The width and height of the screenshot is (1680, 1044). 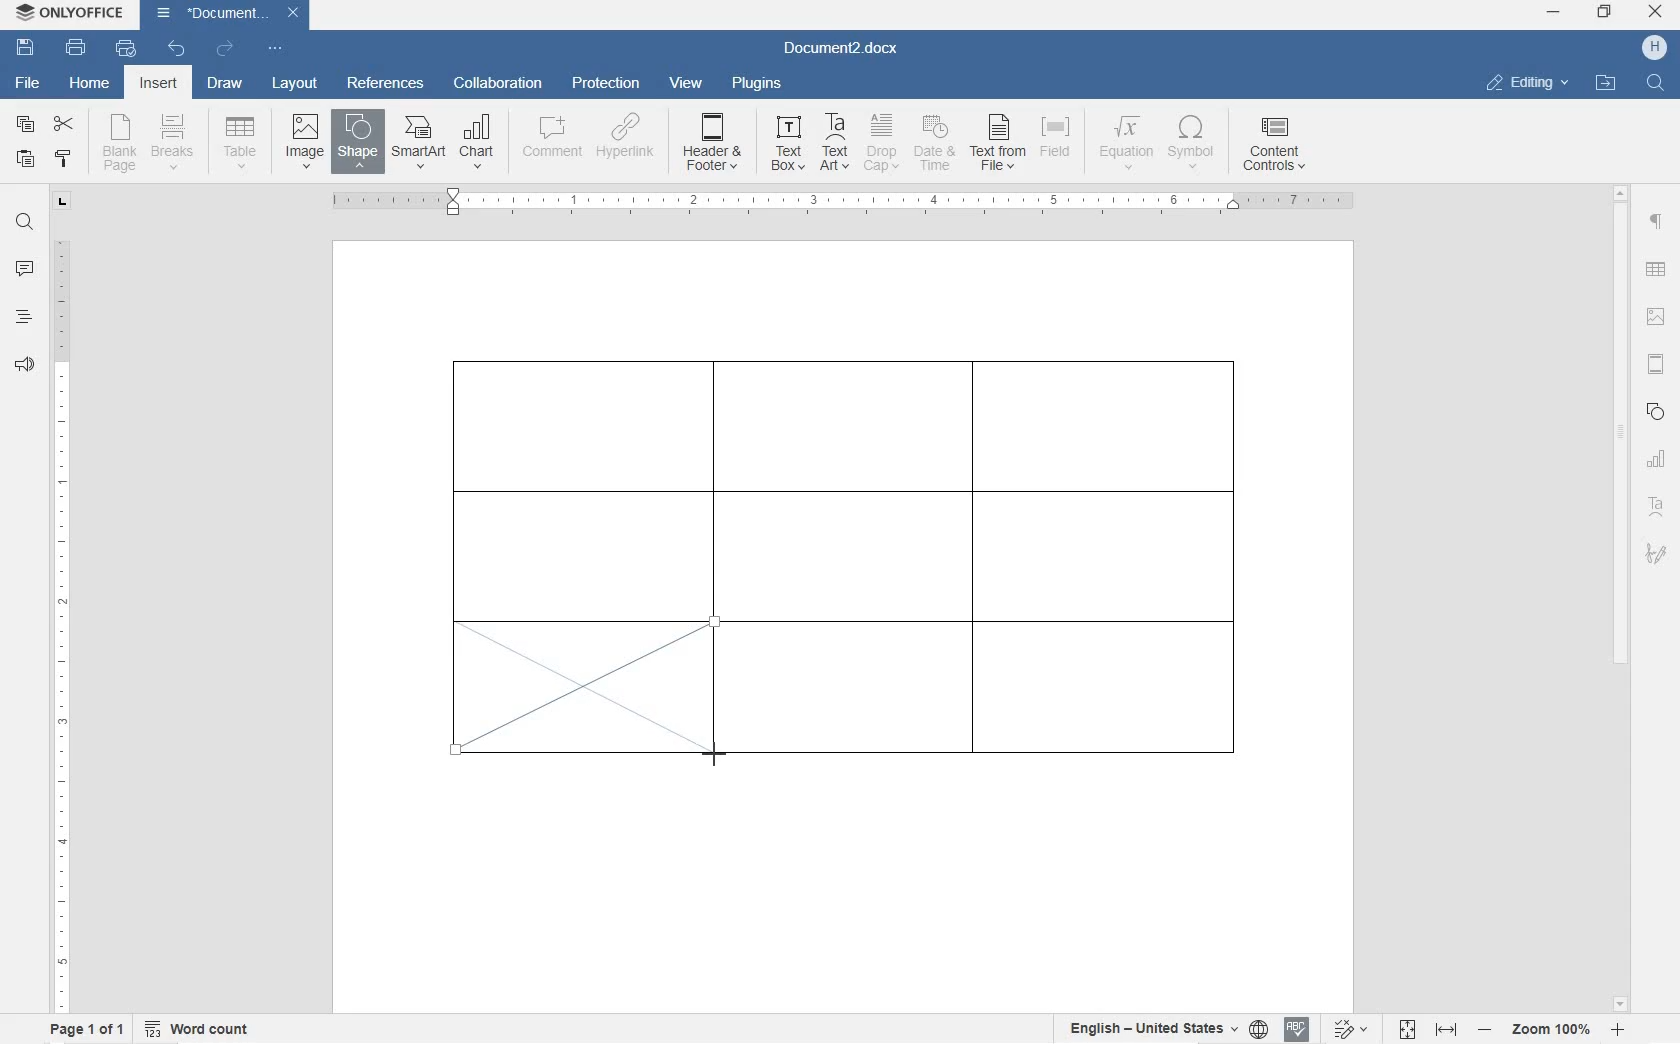 I want to click on word count, so click(x=199, y=1028).